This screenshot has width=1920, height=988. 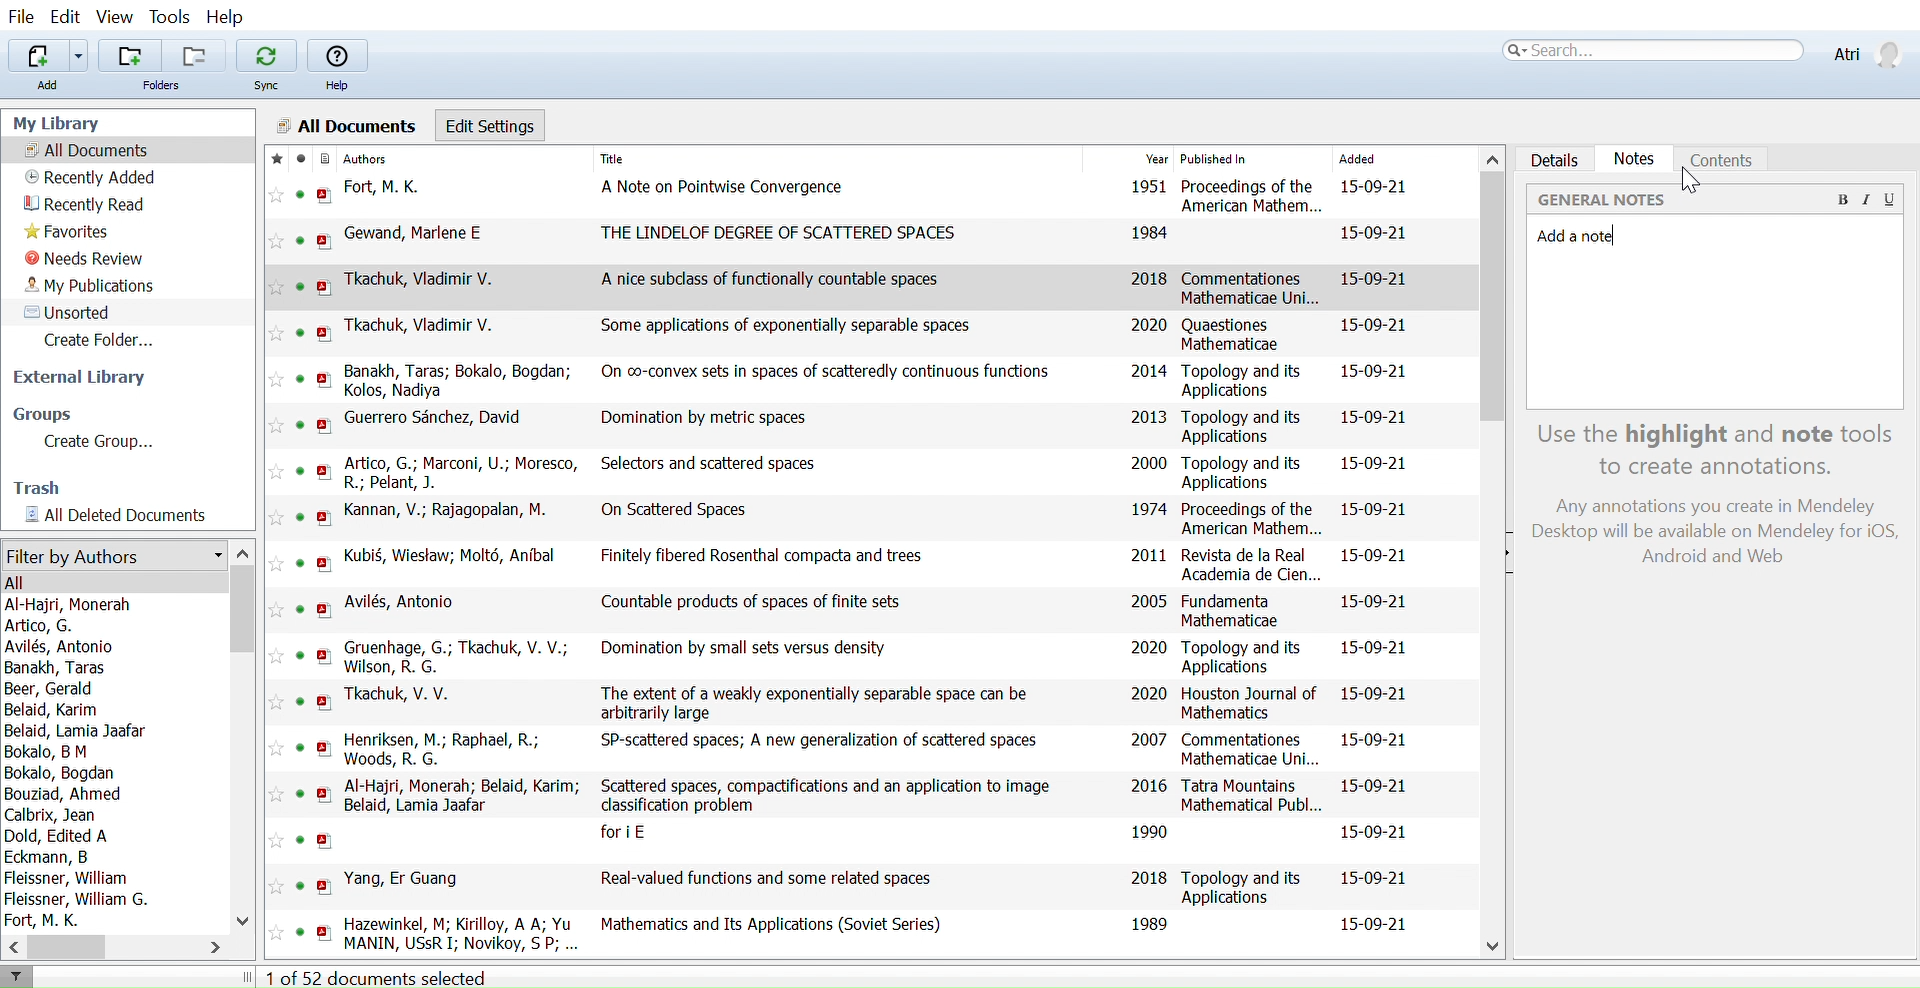 What do you see at coordinates (192, 56) in the screenshot?
I see `Remove folders` at bounding box center [192, 56].